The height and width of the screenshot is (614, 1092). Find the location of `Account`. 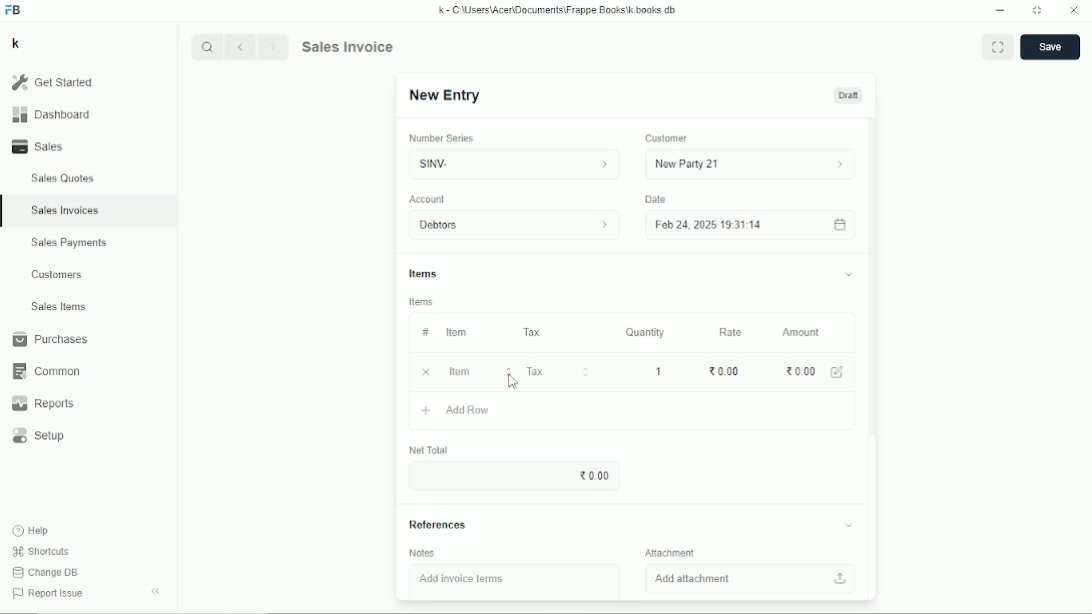

Account is located at coordinates (428, 199).